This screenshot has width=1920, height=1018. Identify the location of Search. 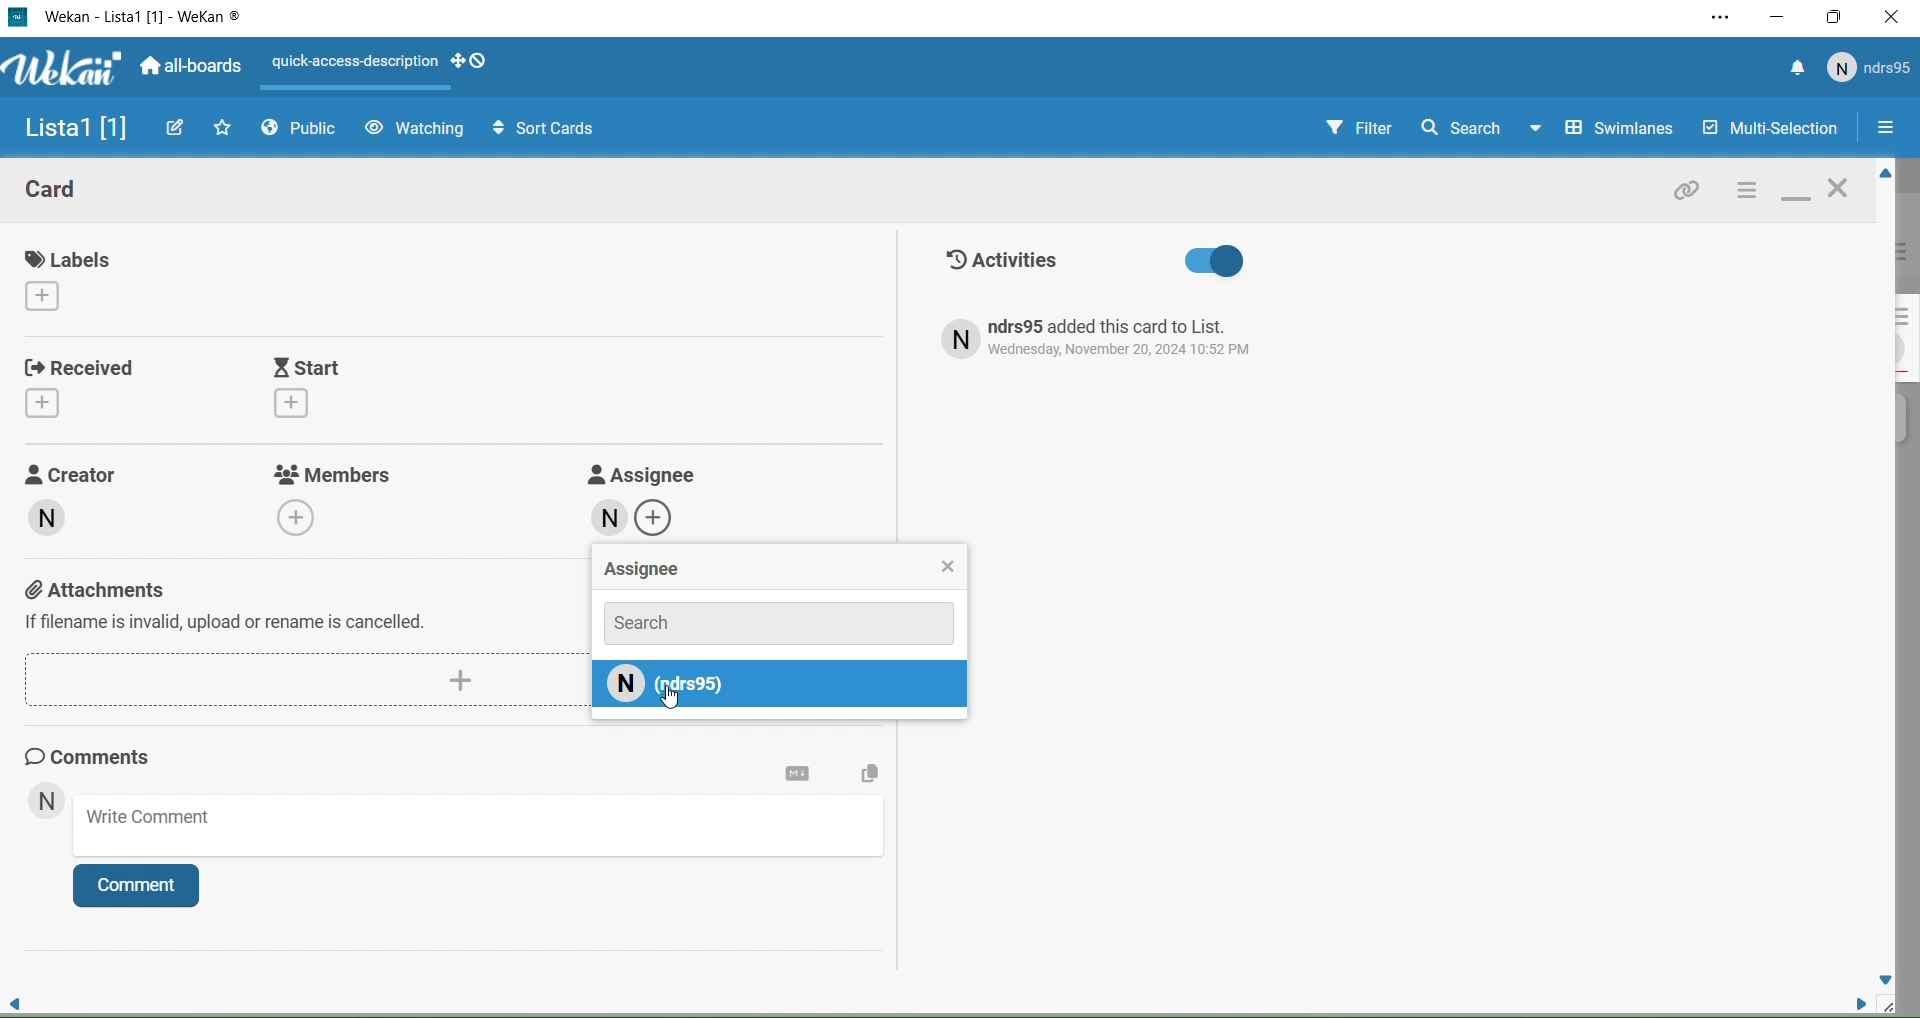
(778, 621).